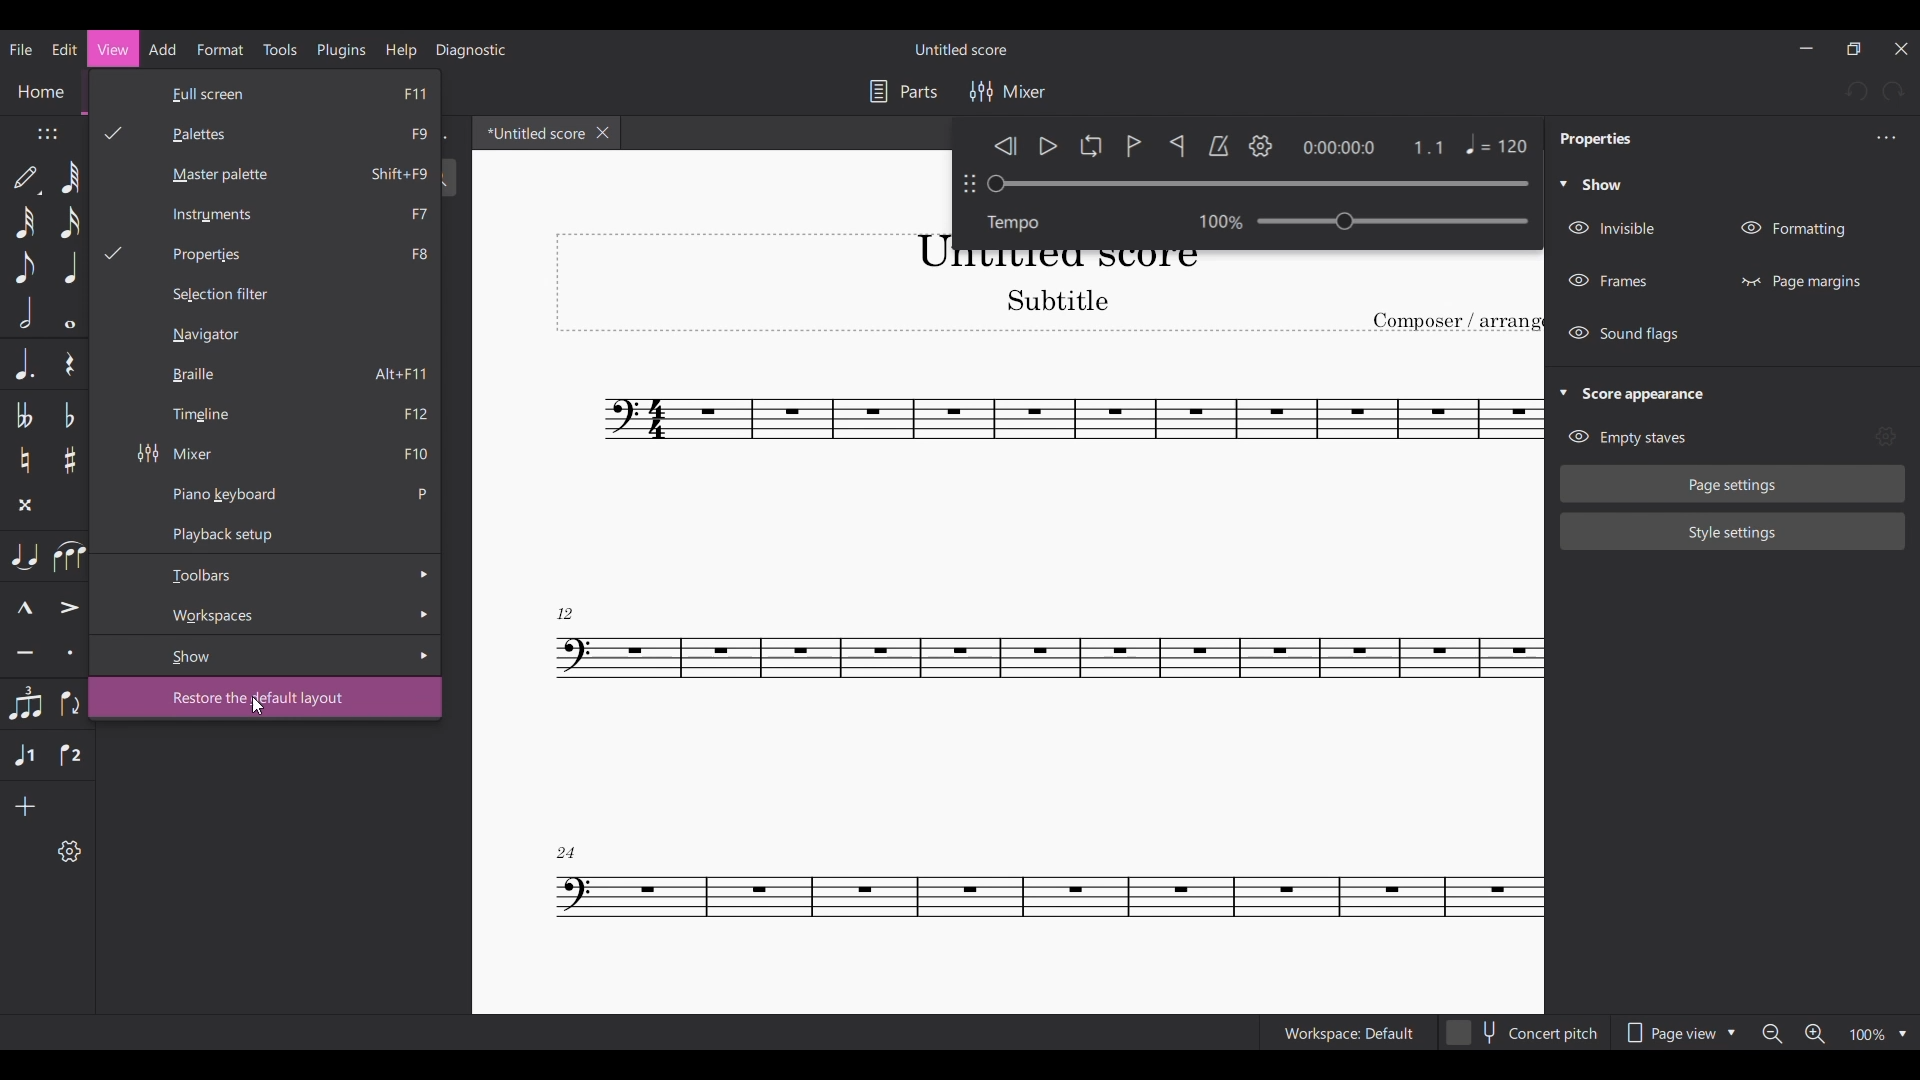  Describe the element at coordinates (1338, 147) in the screenshot. I see `0:00:00:0` at that location.